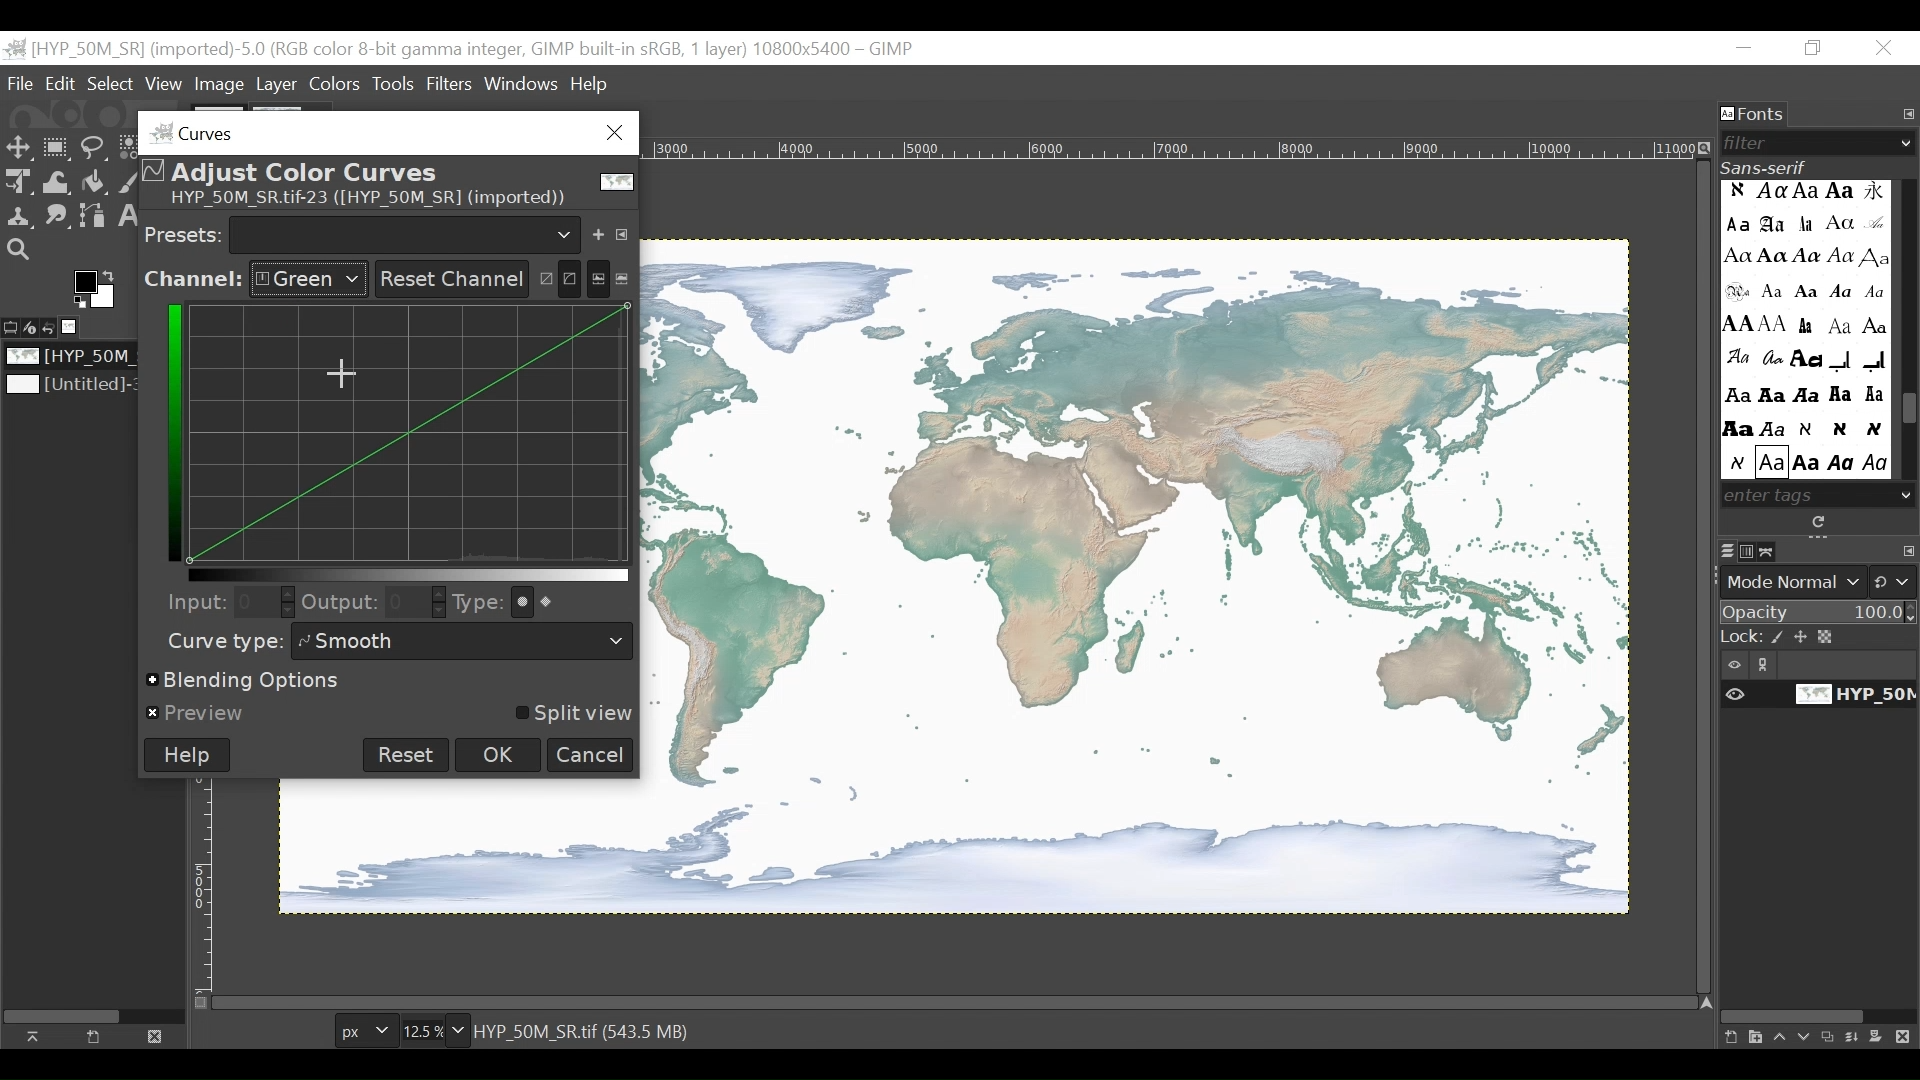 Image resolution: width=1920 pixels, height=1080 pixels. Describe the element at coordinates (187, 755) in the screenshot. I see `Help` at that location.